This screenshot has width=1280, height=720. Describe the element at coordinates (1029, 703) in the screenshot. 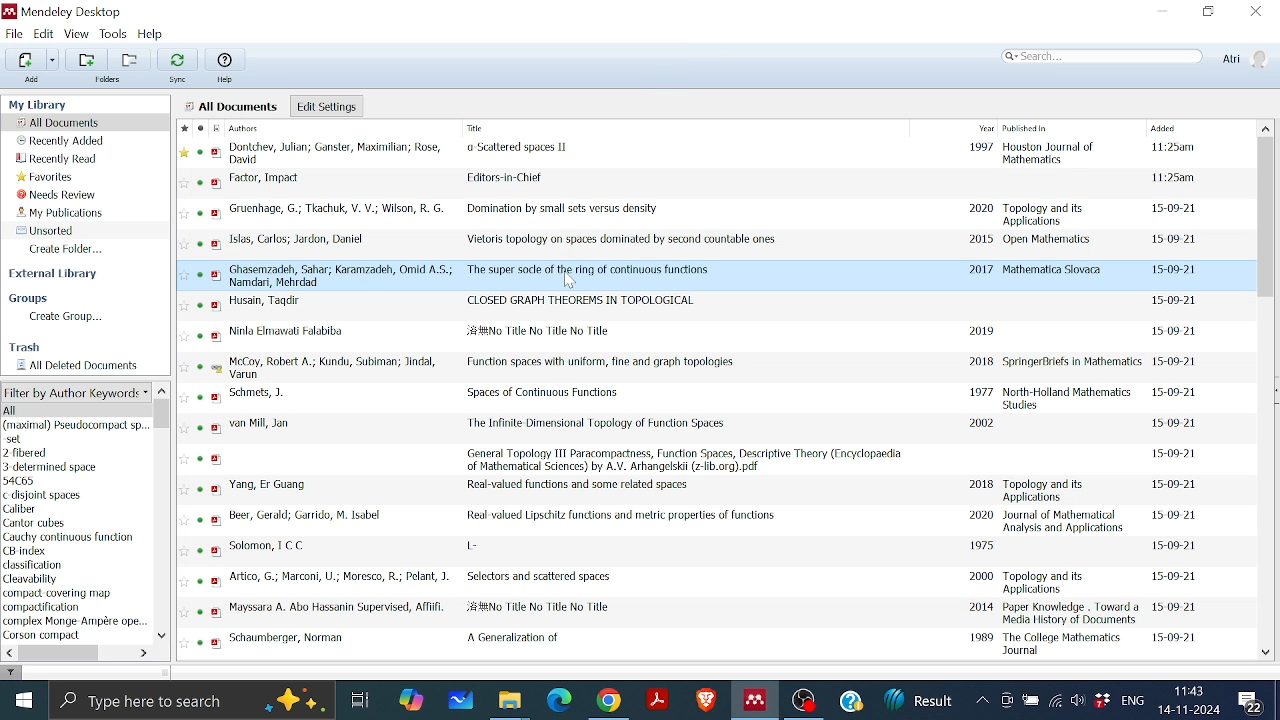

I see `Battery` at that location.